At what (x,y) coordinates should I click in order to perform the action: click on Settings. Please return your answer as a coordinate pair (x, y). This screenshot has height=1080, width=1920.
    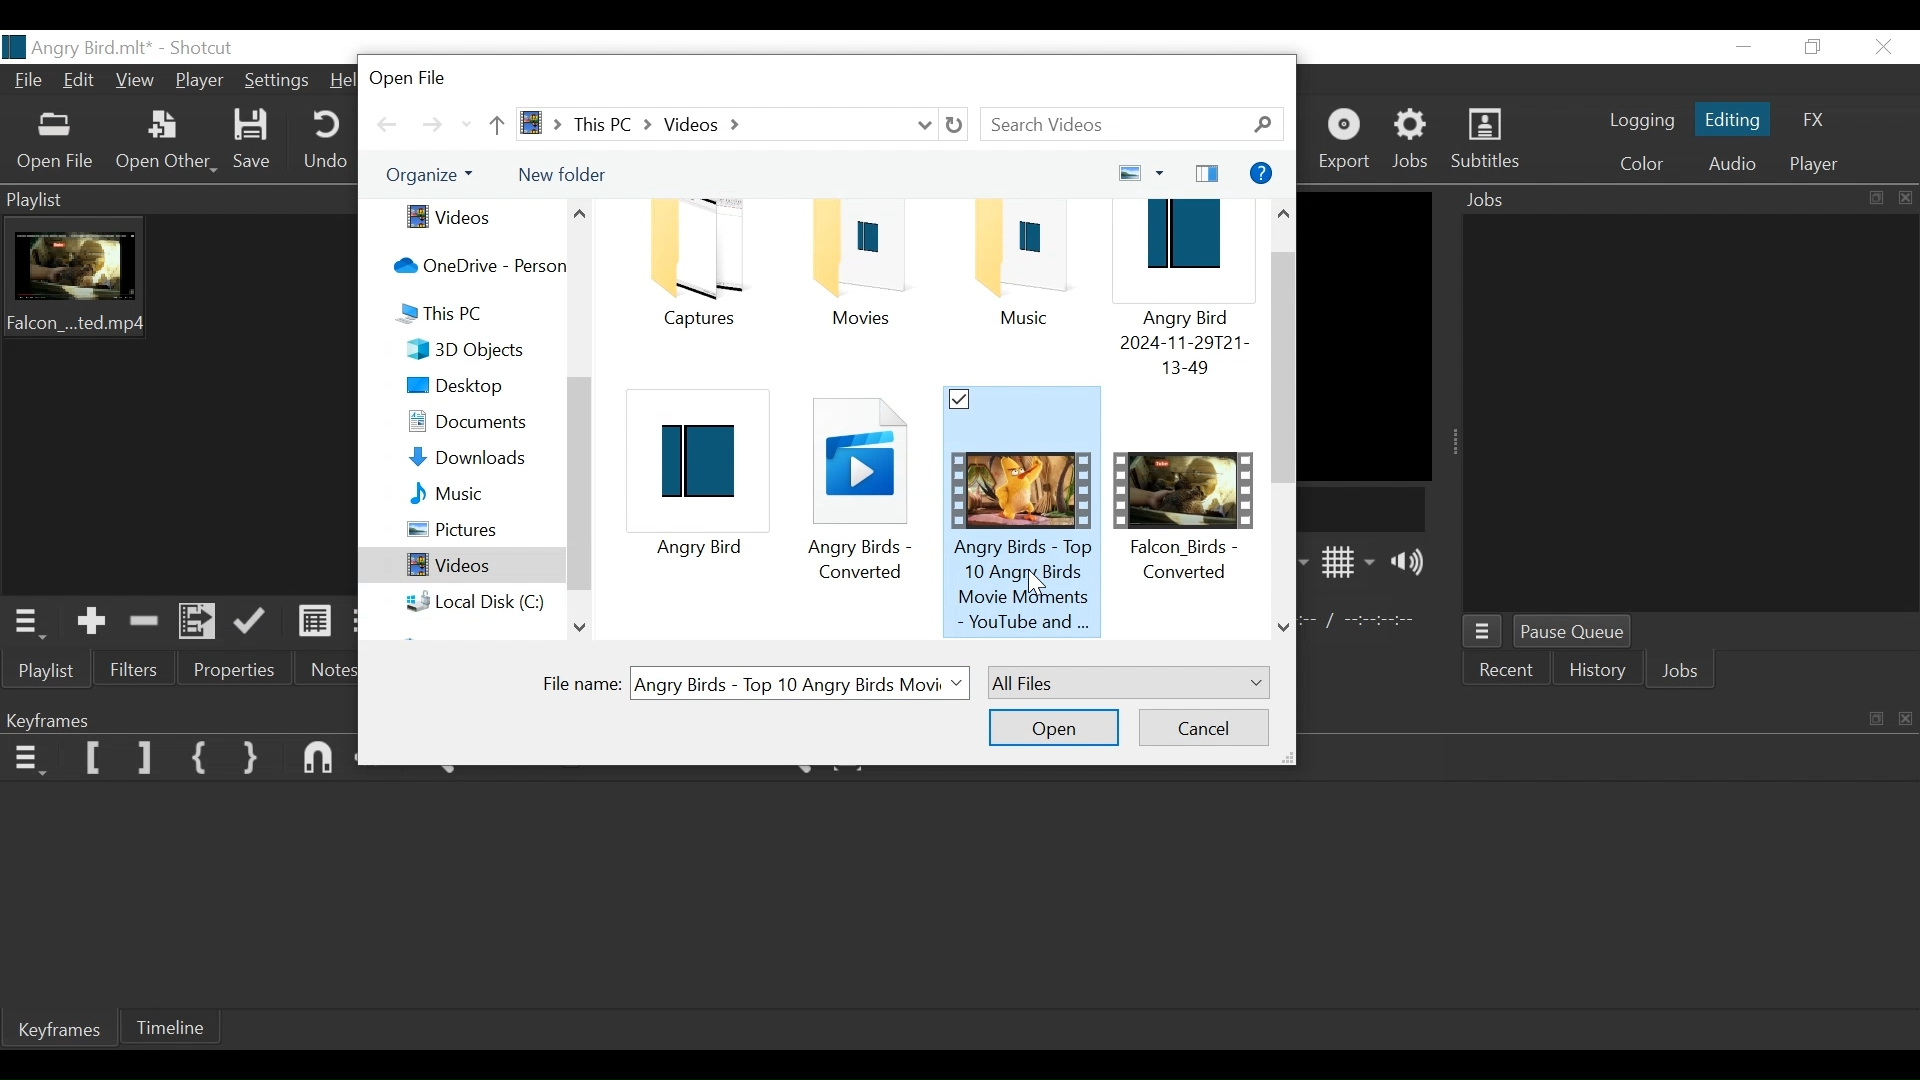
    Looking at the image, I should click on (277, 82).